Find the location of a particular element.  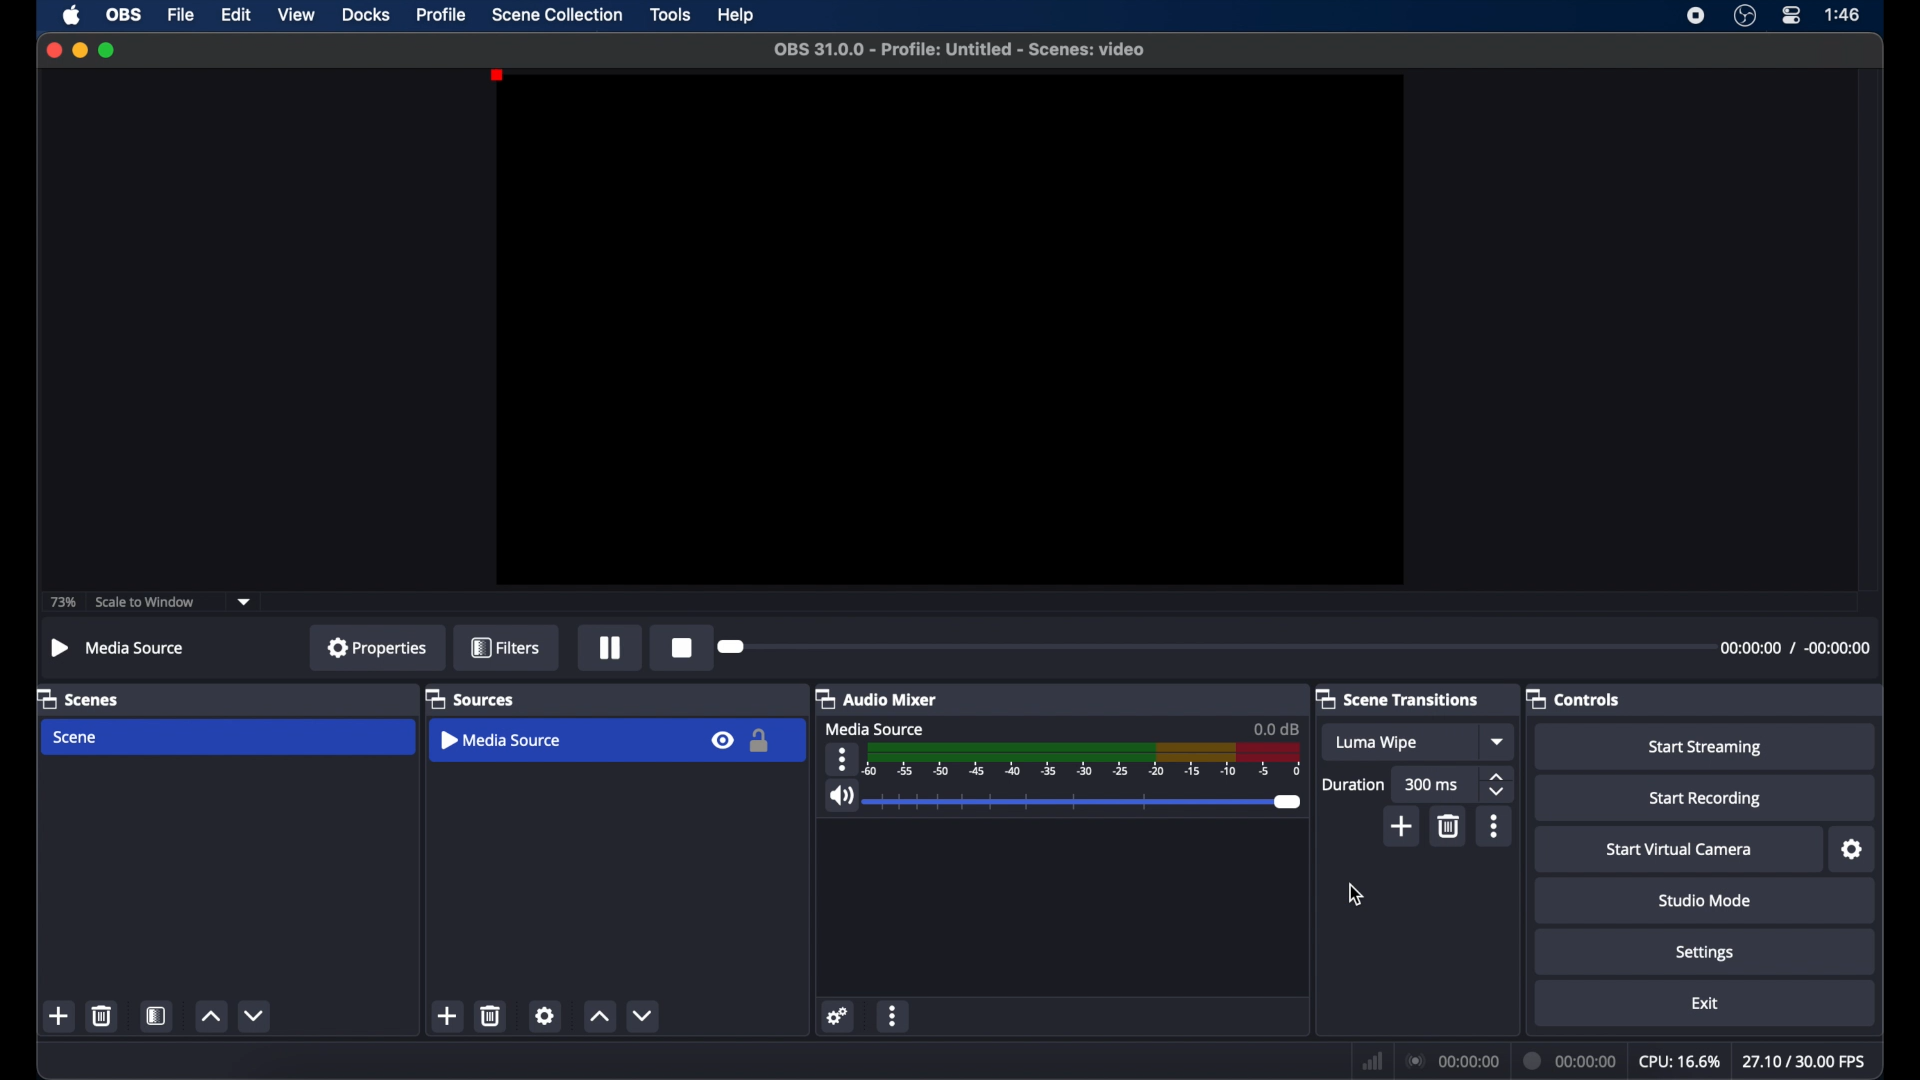

pause is located at coordinates (612, 650).